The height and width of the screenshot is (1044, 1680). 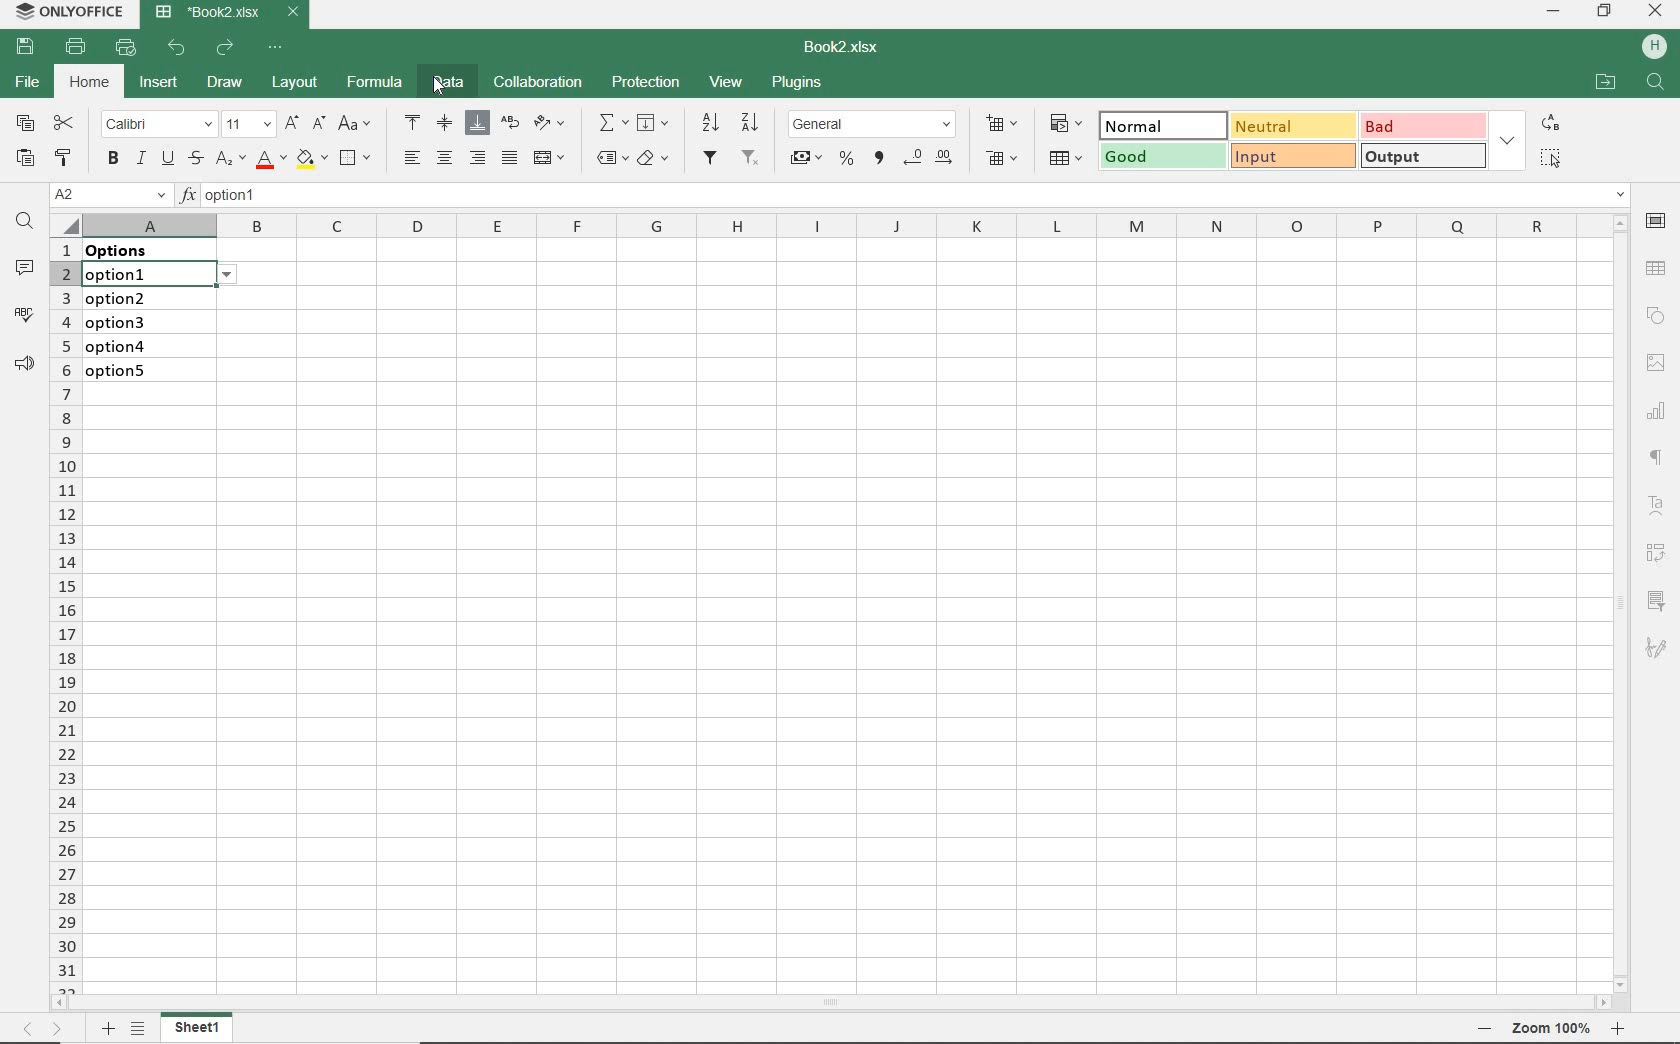 What do you see at coordinates (1658, 363) in the screenshot?
I see `IMAGE` at bounding box center [1658, 363].